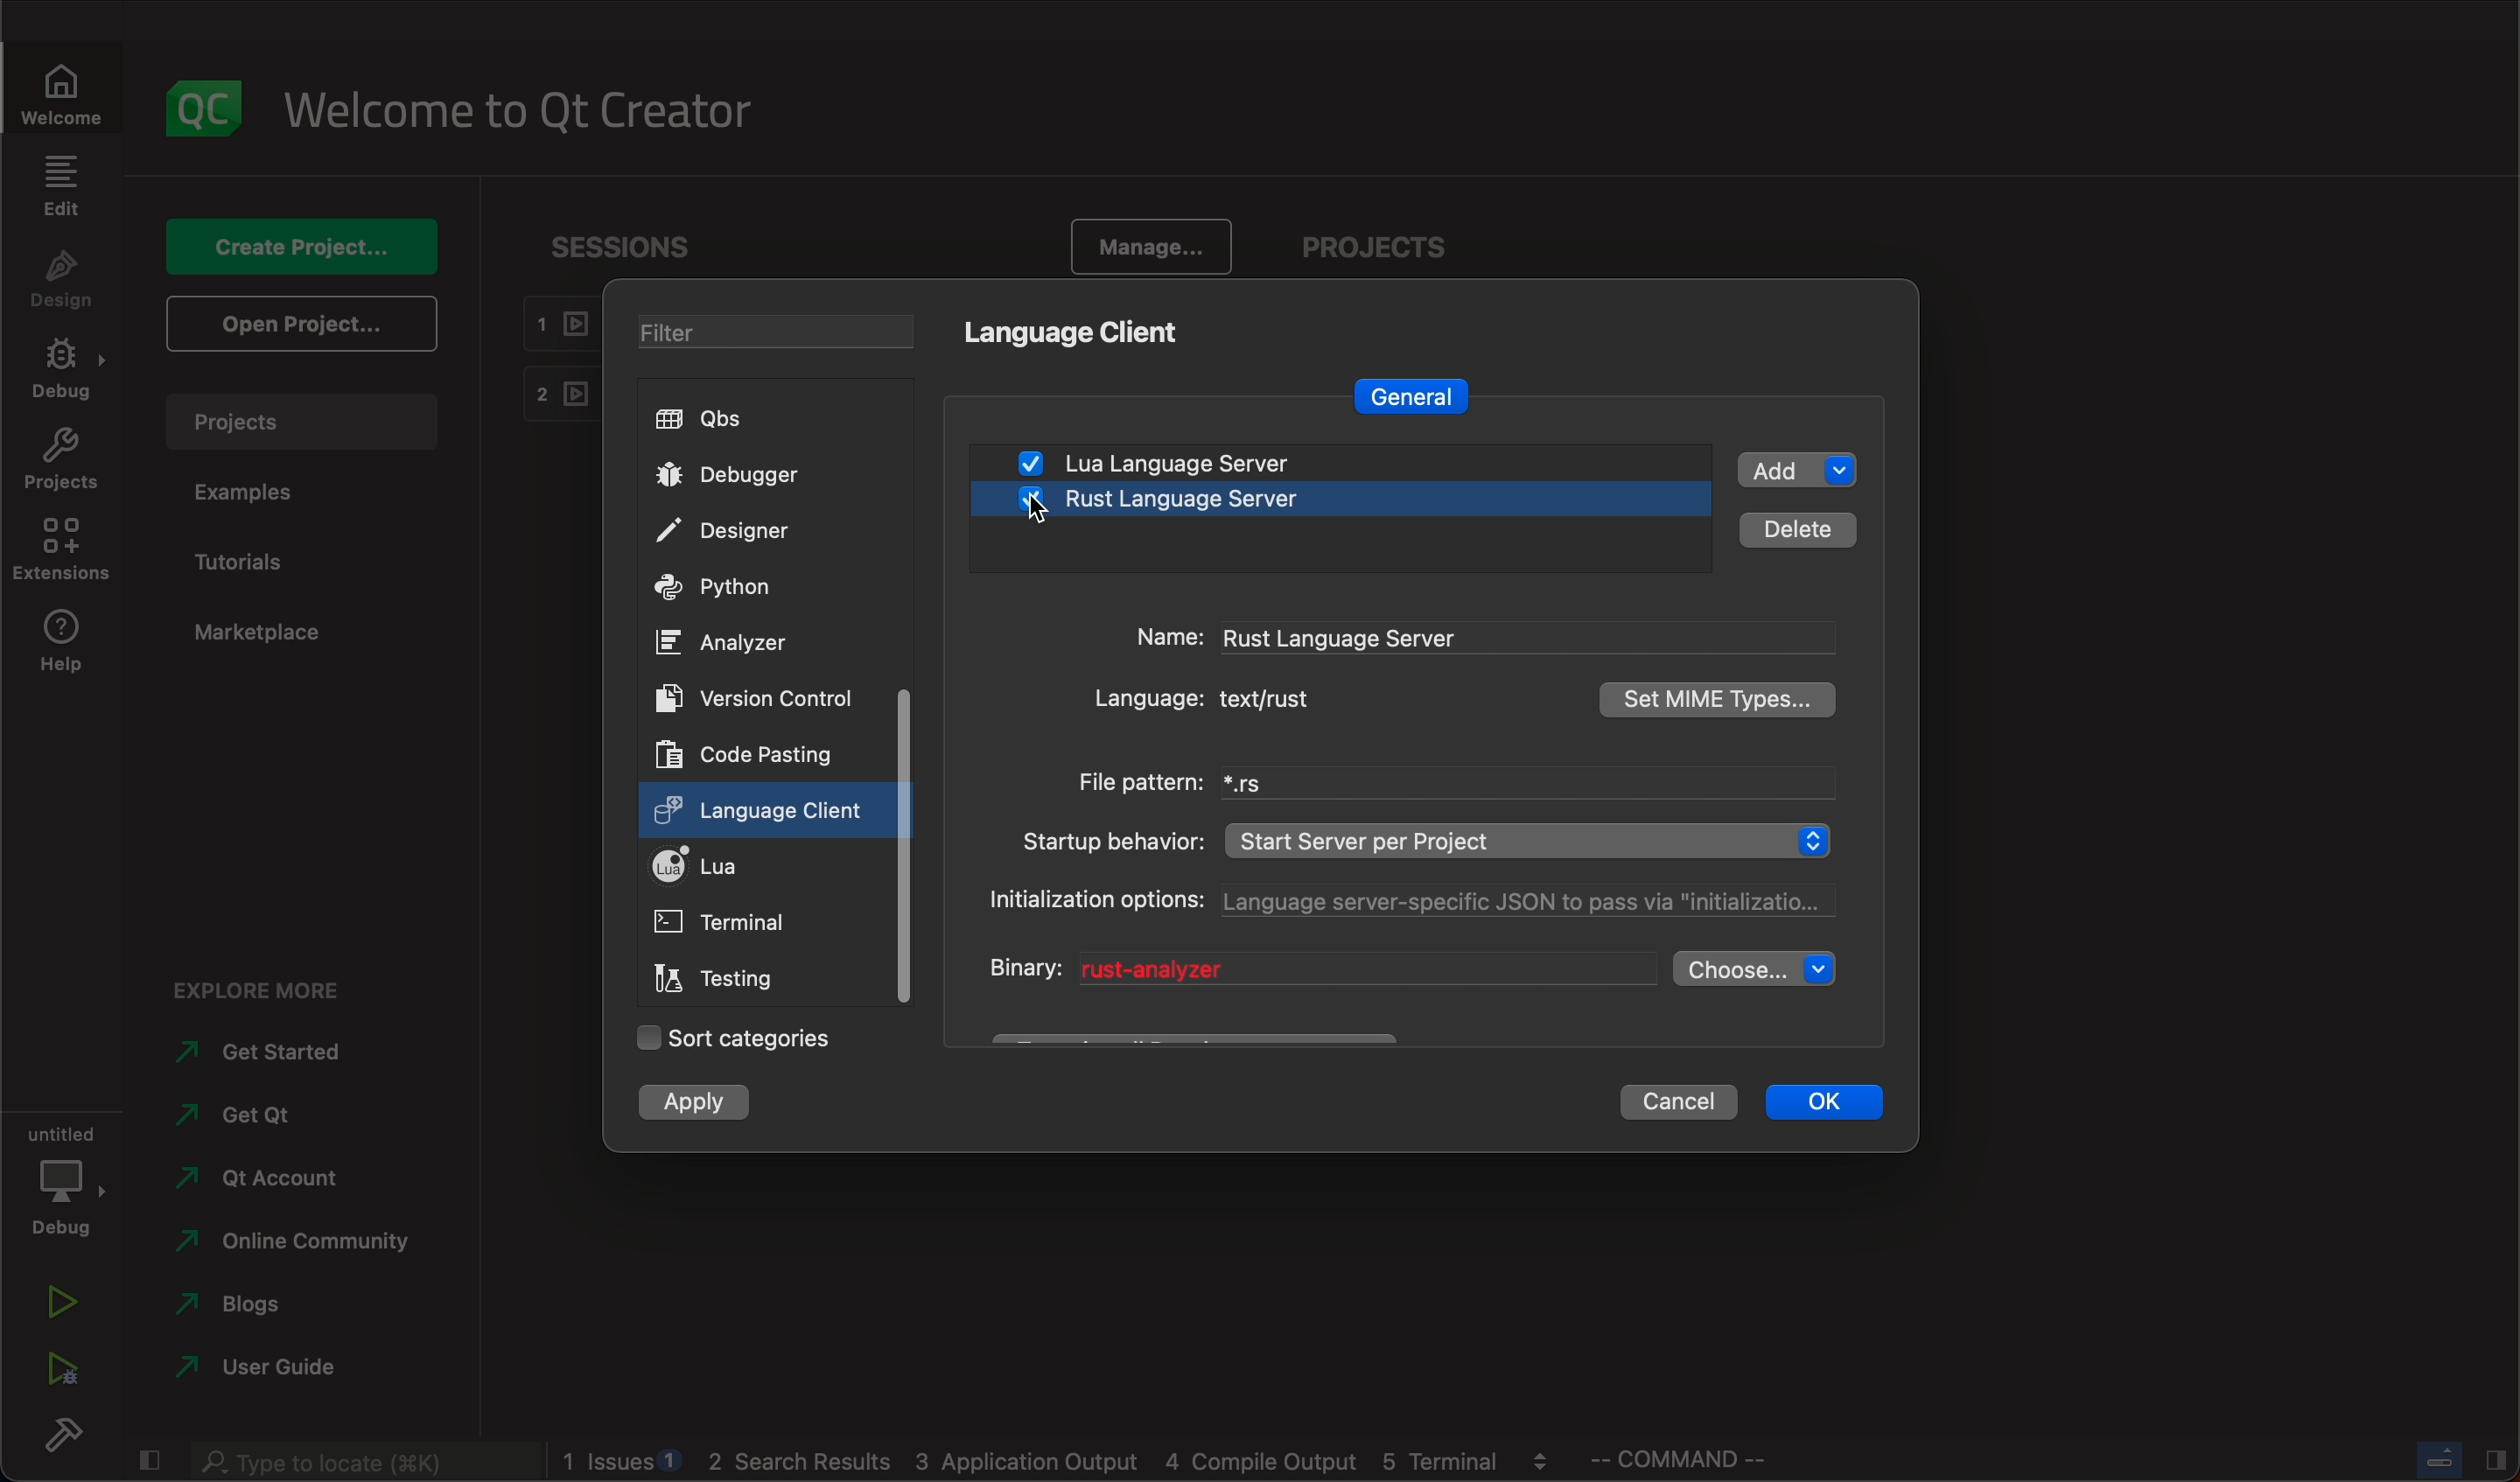 The height and width of the screenshot is (1482, 2520). Describe the element at coordinates (1311, 969) in the screenshot. I see `binary` at that location.